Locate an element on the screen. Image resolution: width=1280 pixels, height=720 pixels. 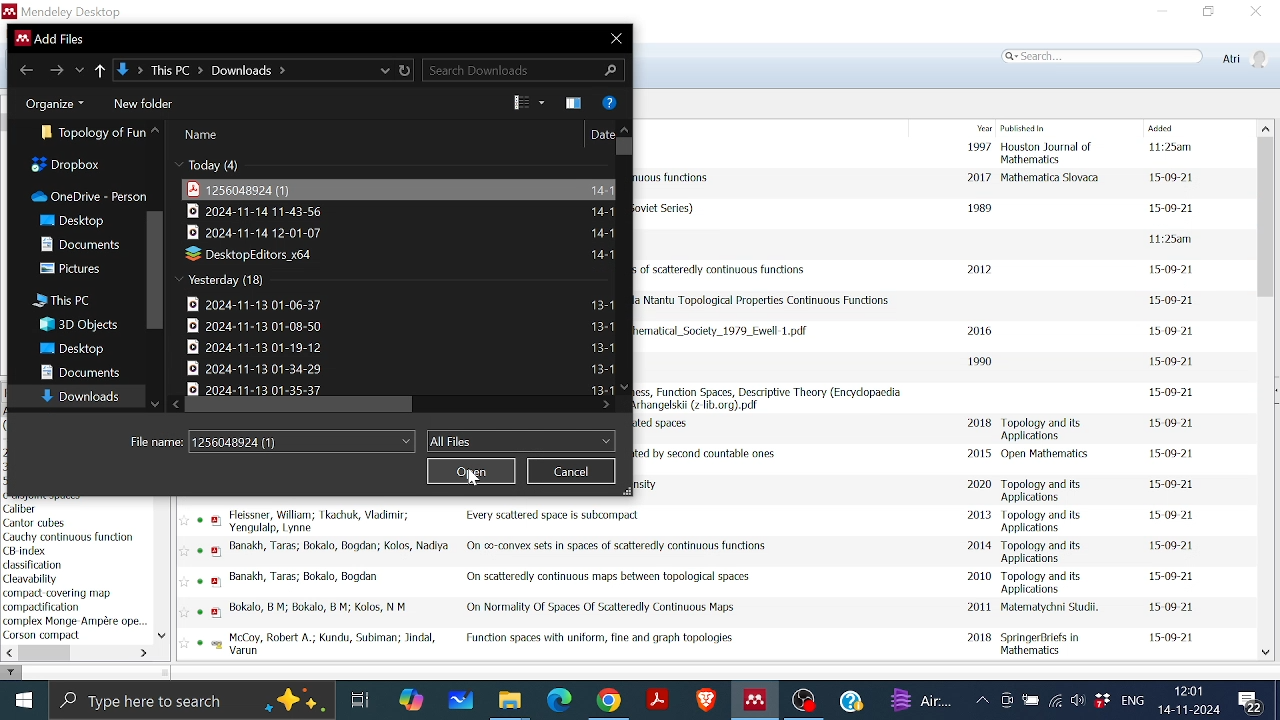
Keyword is located at coordinates (40, 607).